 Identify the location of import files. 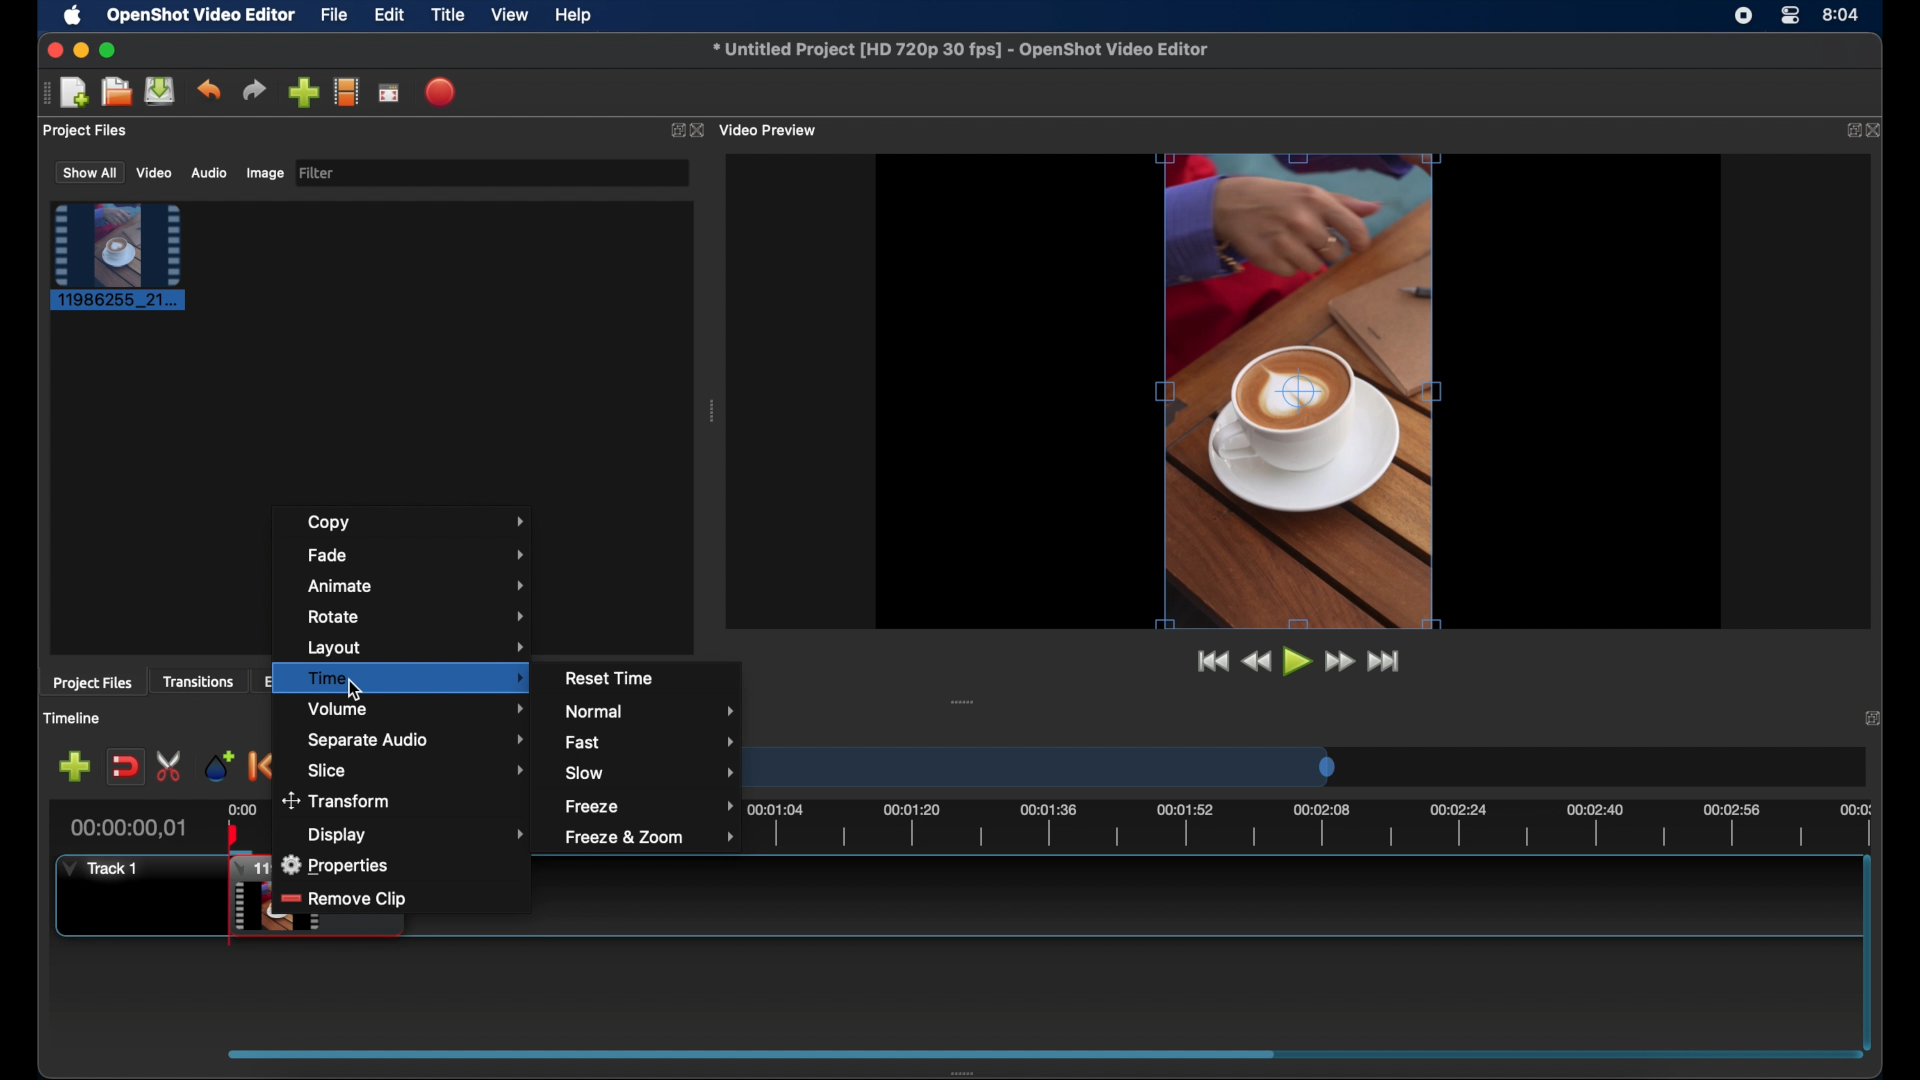
(302, 93).